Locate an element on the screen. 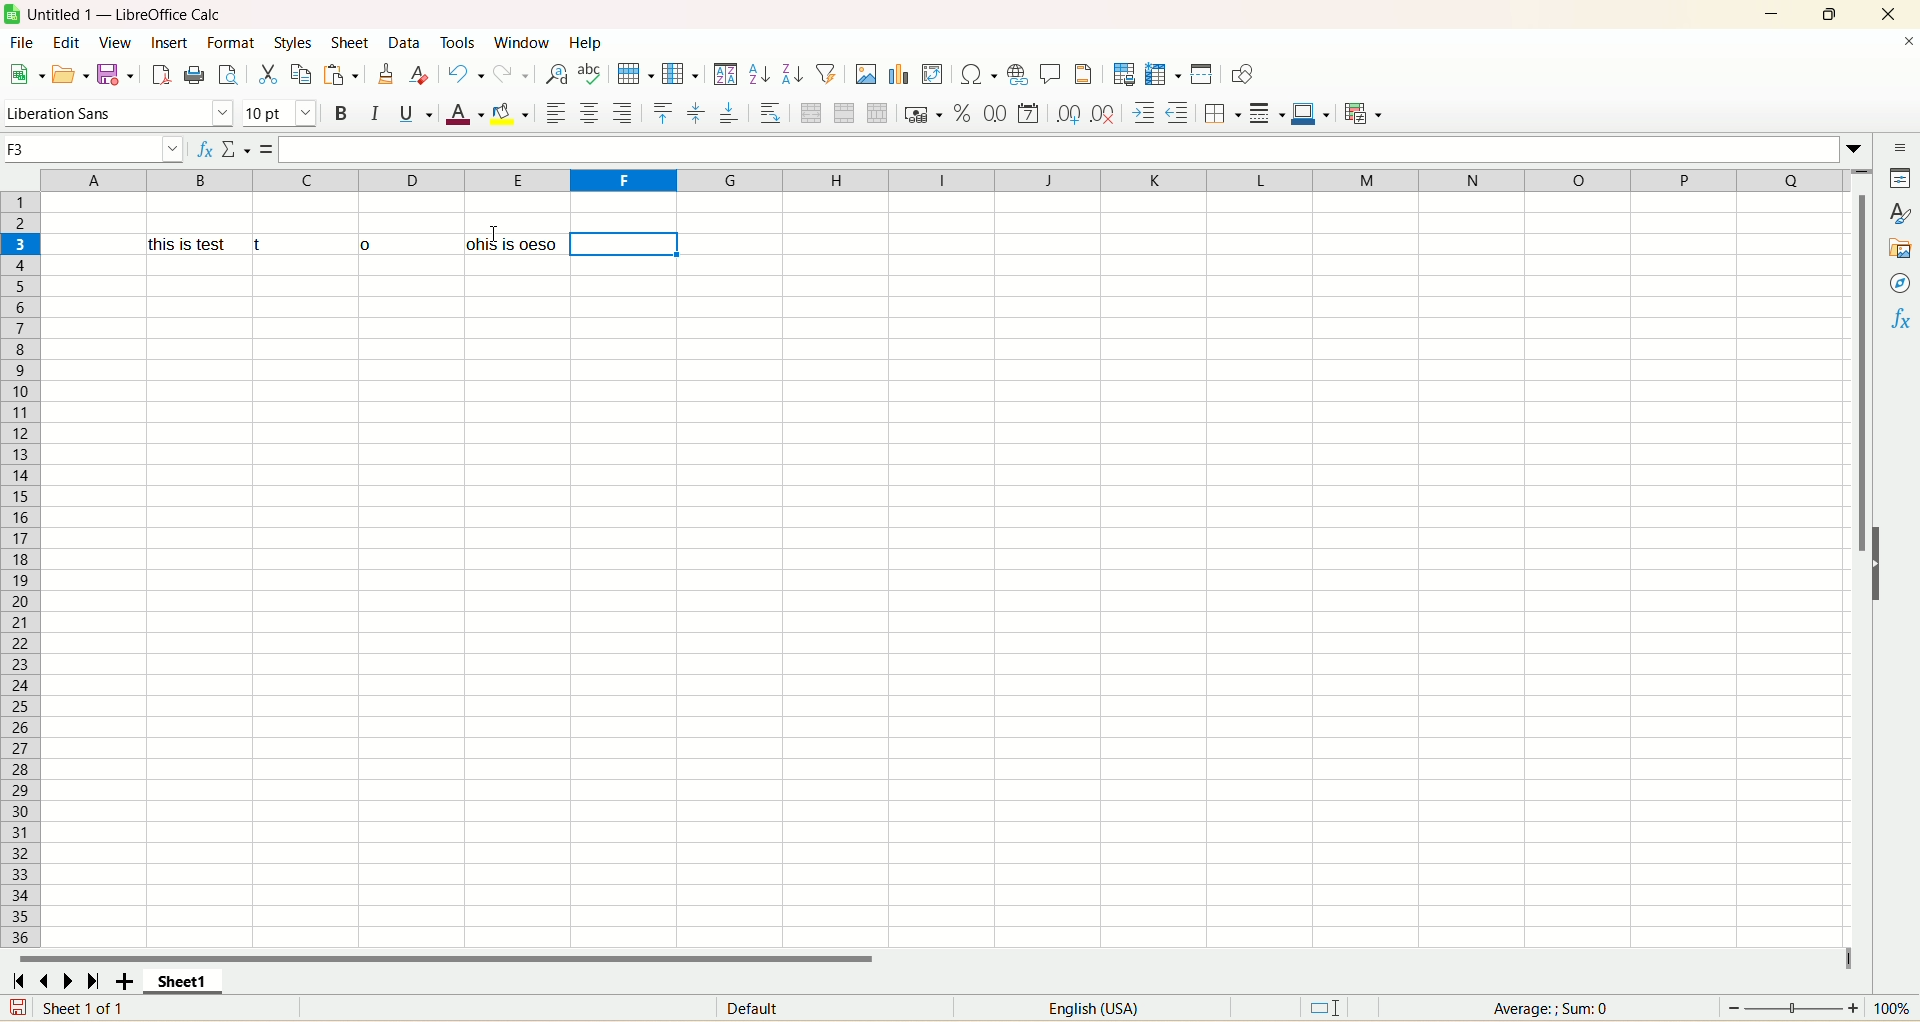 This screenshot has width=1920, height=1022. border color is located at coordinates (1309, 113).